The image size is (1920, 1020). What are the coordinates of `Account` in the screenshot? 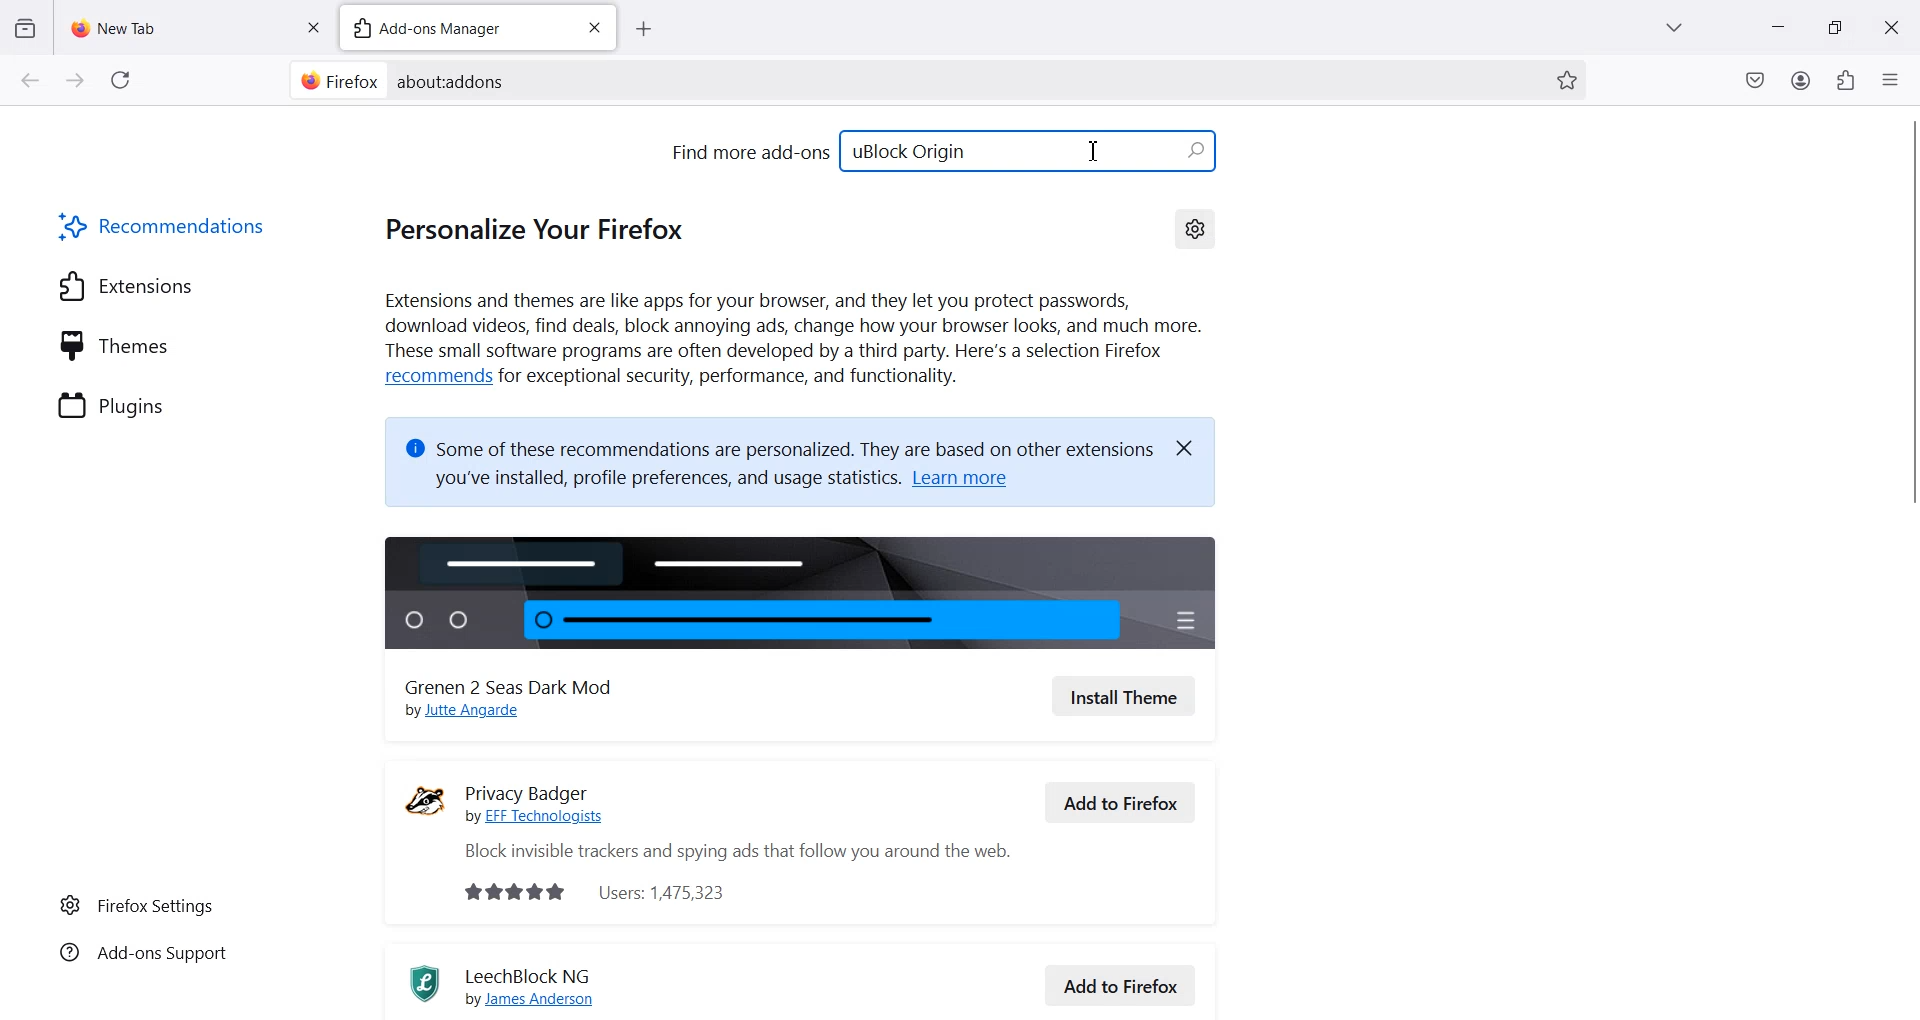 It's located at (1802, 80).